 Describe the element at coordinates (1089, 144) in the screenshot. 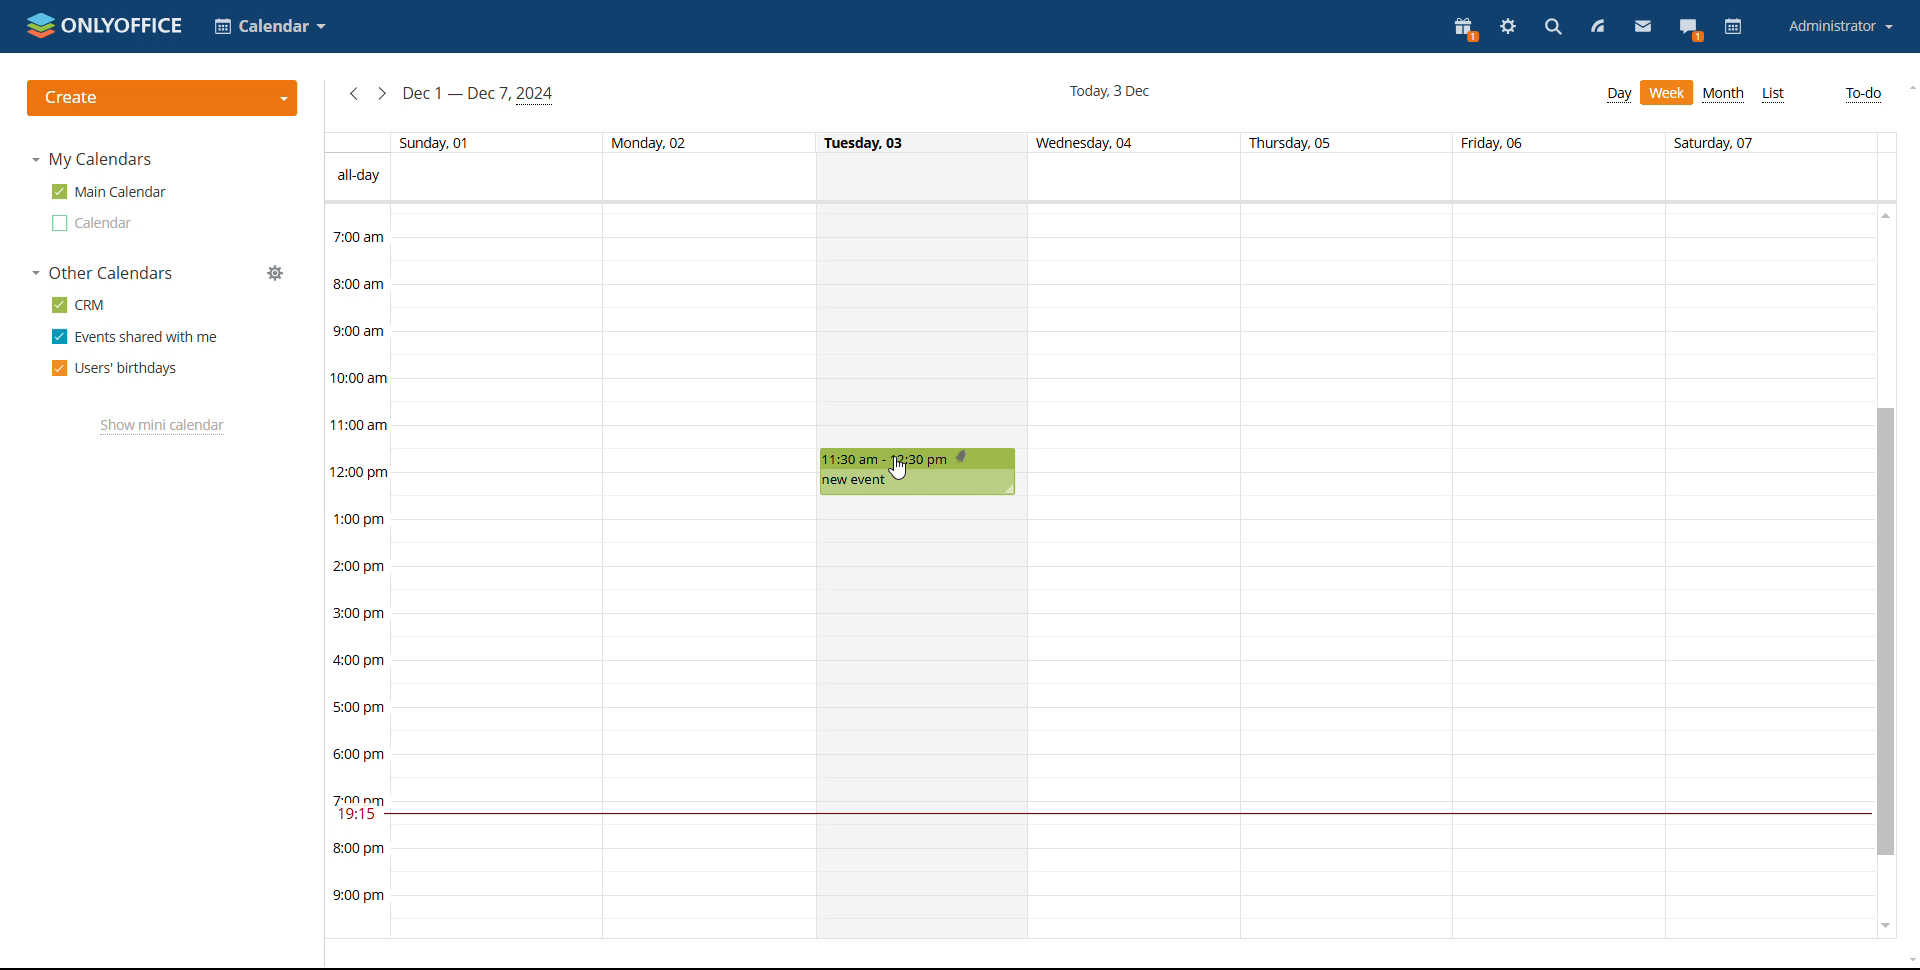

I see `Wednesday, 04` at that location.